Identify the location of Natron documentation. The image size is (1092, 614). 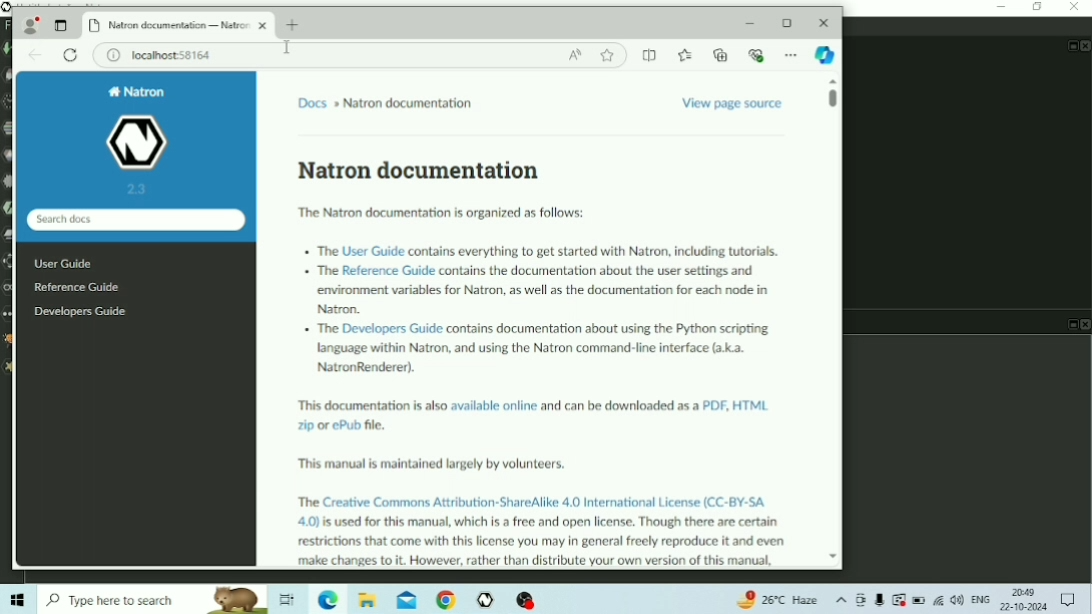
(410, 103).